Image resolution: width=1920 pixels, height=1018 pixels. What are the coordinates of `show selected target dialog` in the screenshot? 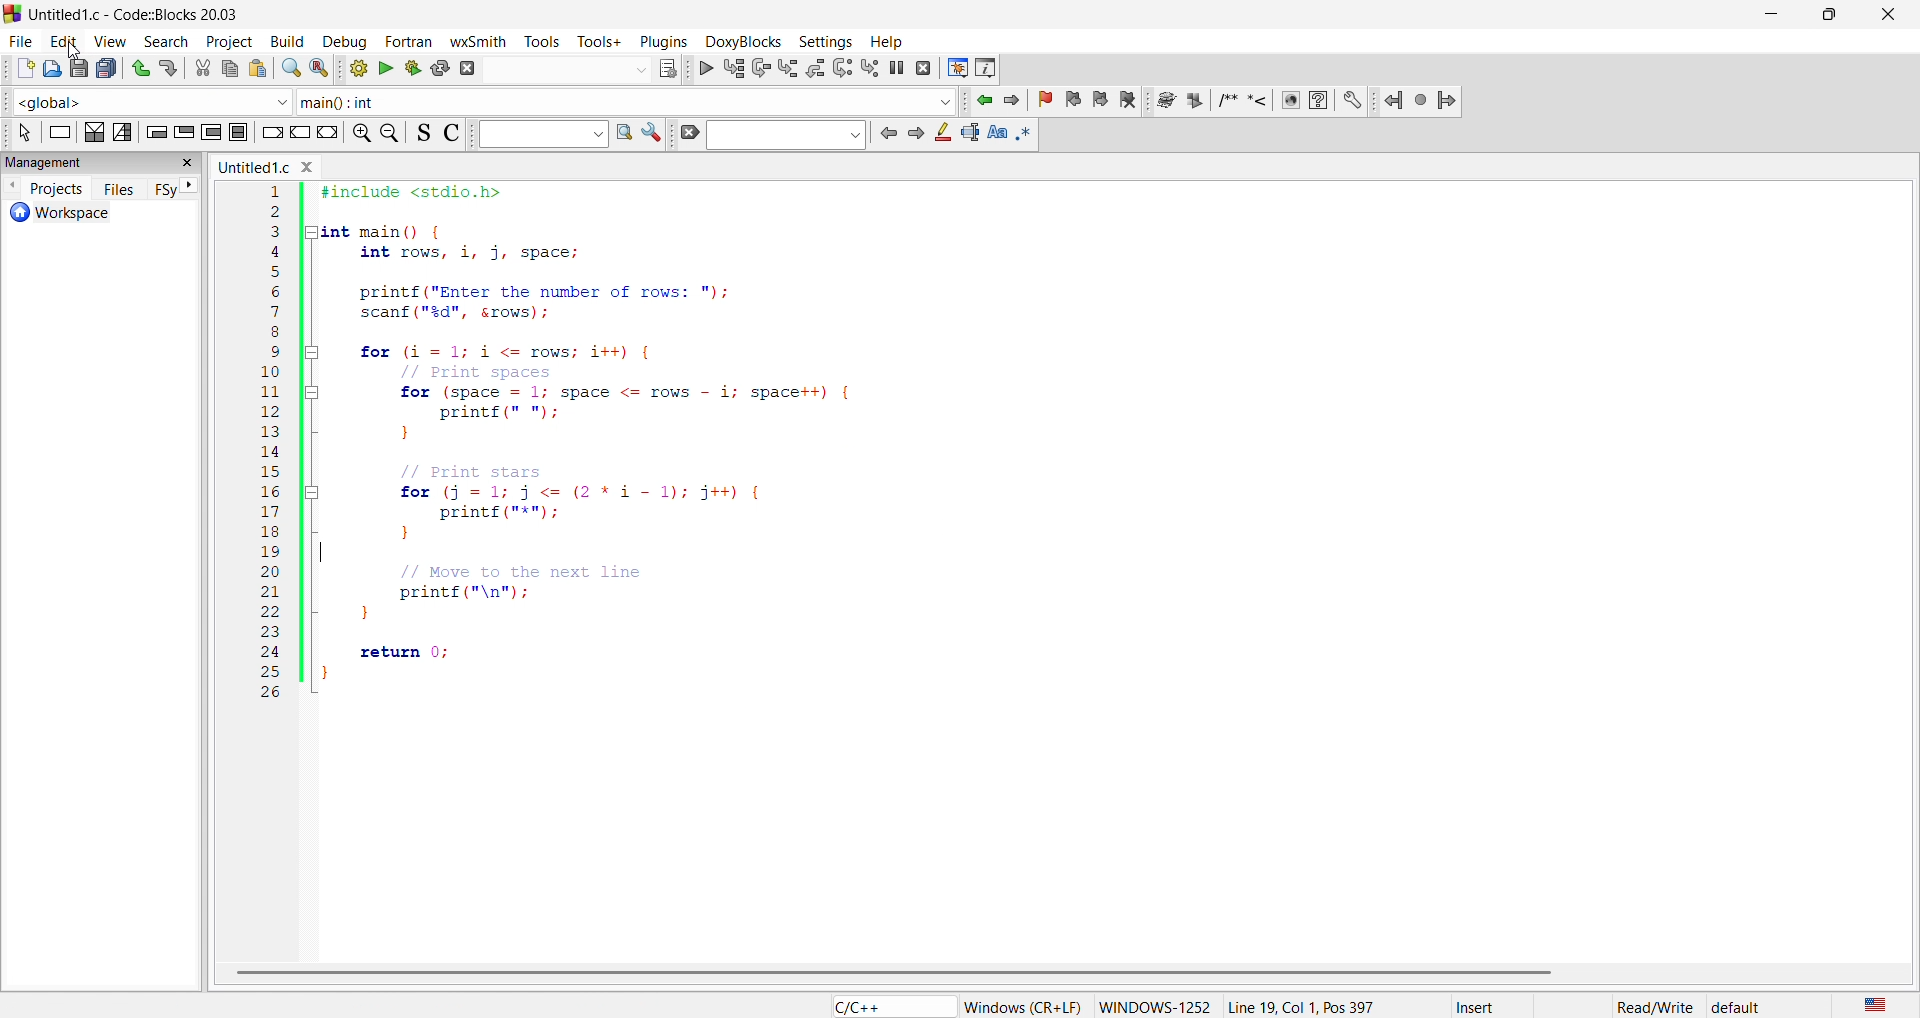 It's located at (665, 68).